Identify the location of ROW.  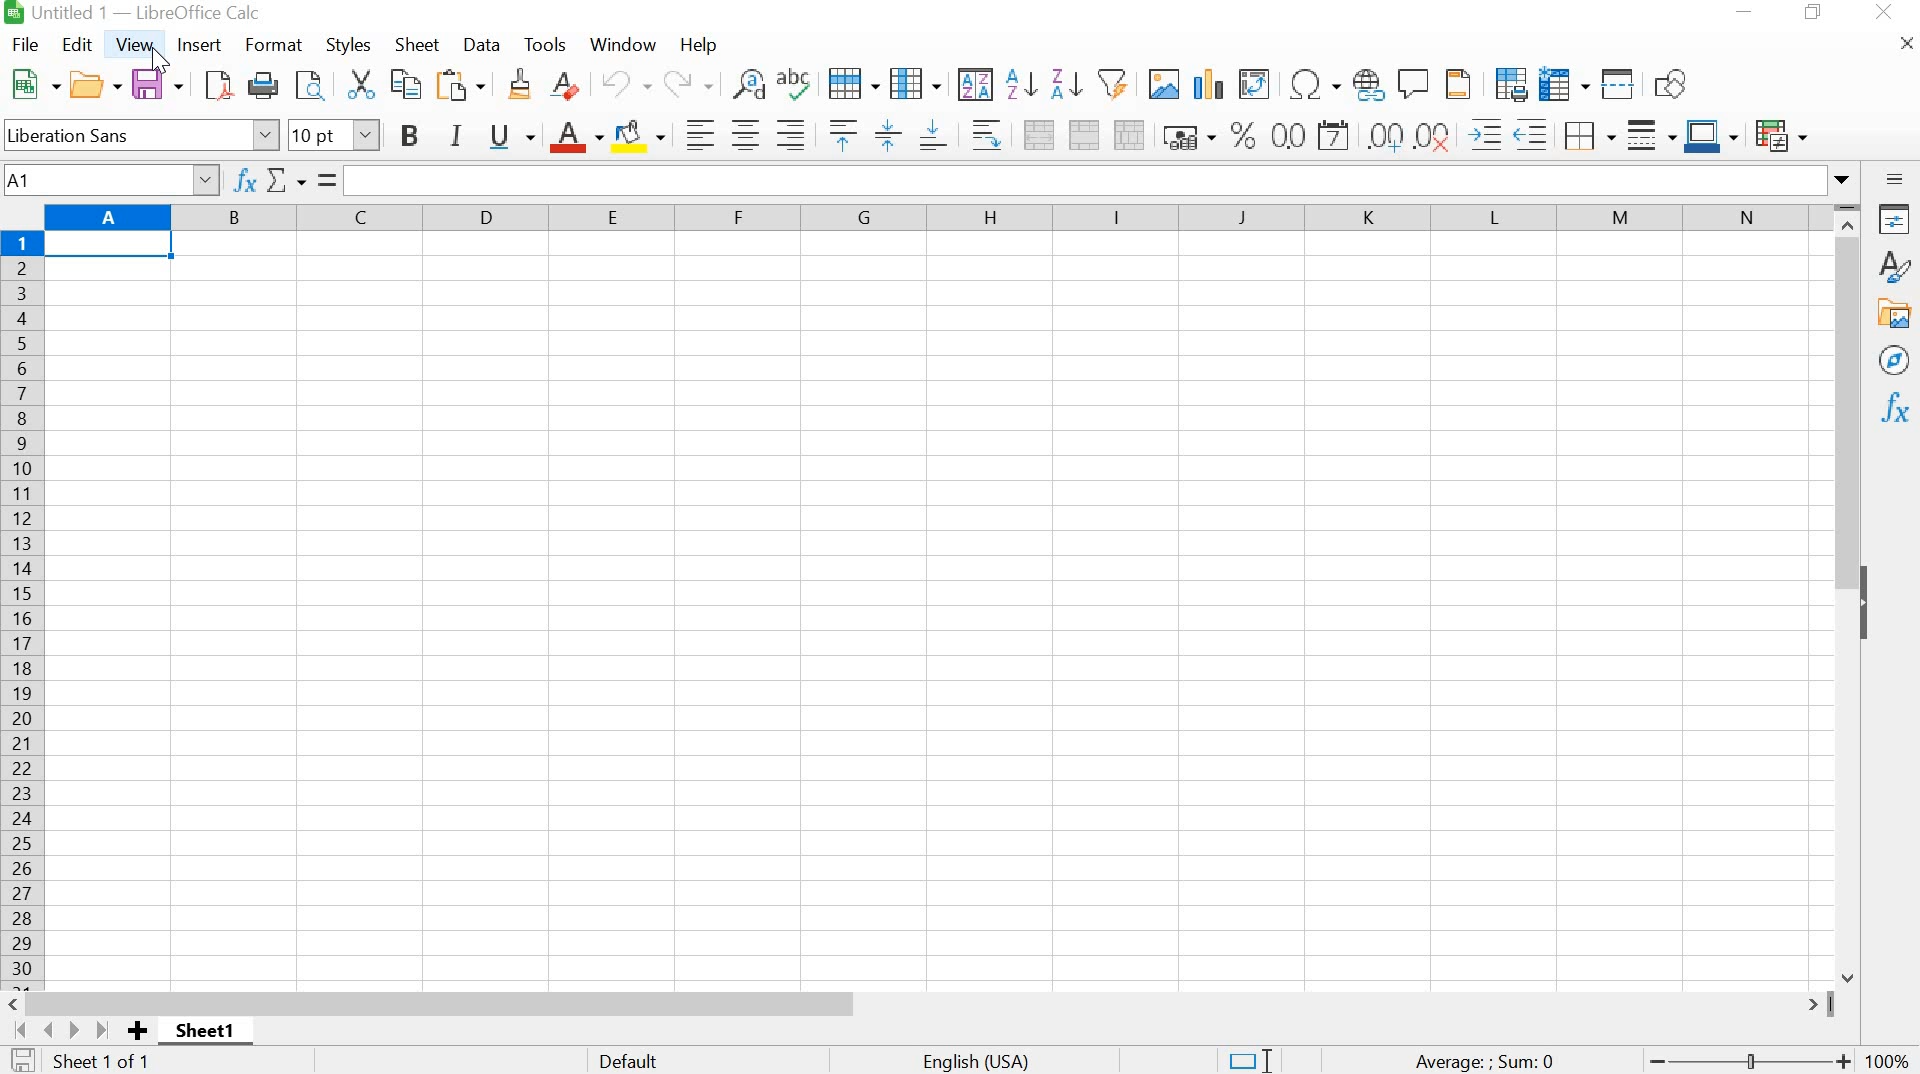
(857, 82).